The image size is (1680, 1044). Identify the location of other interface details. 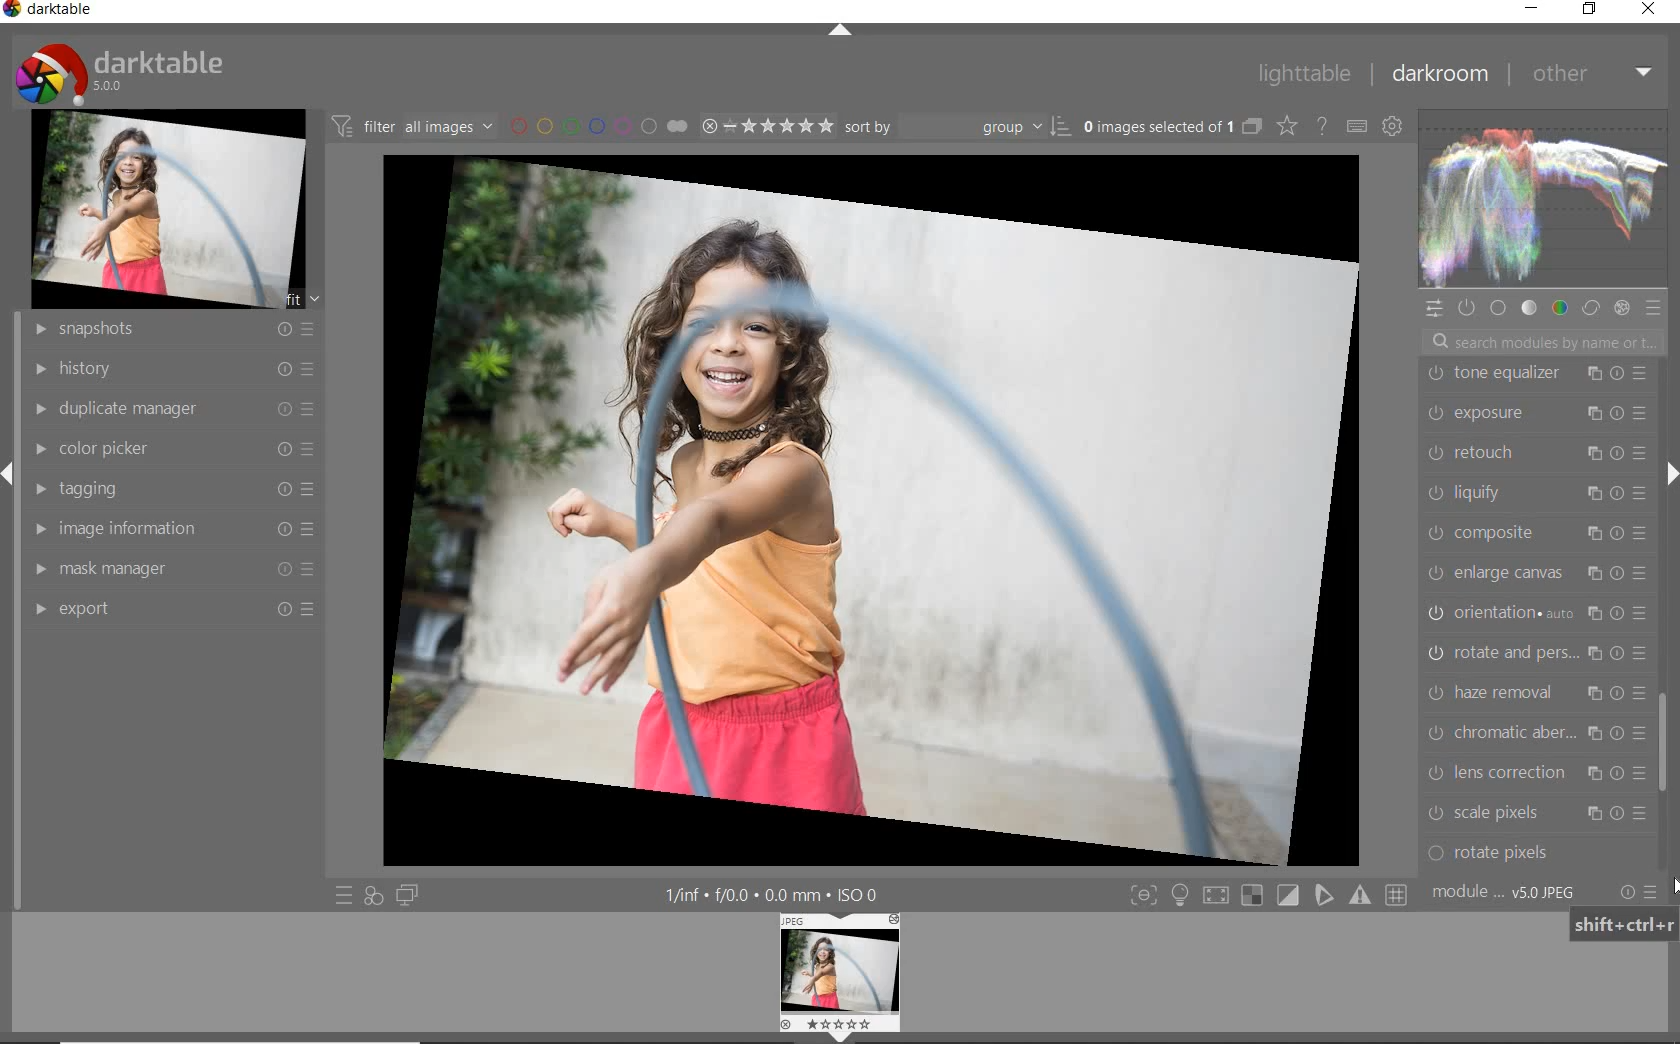
(767, 895).